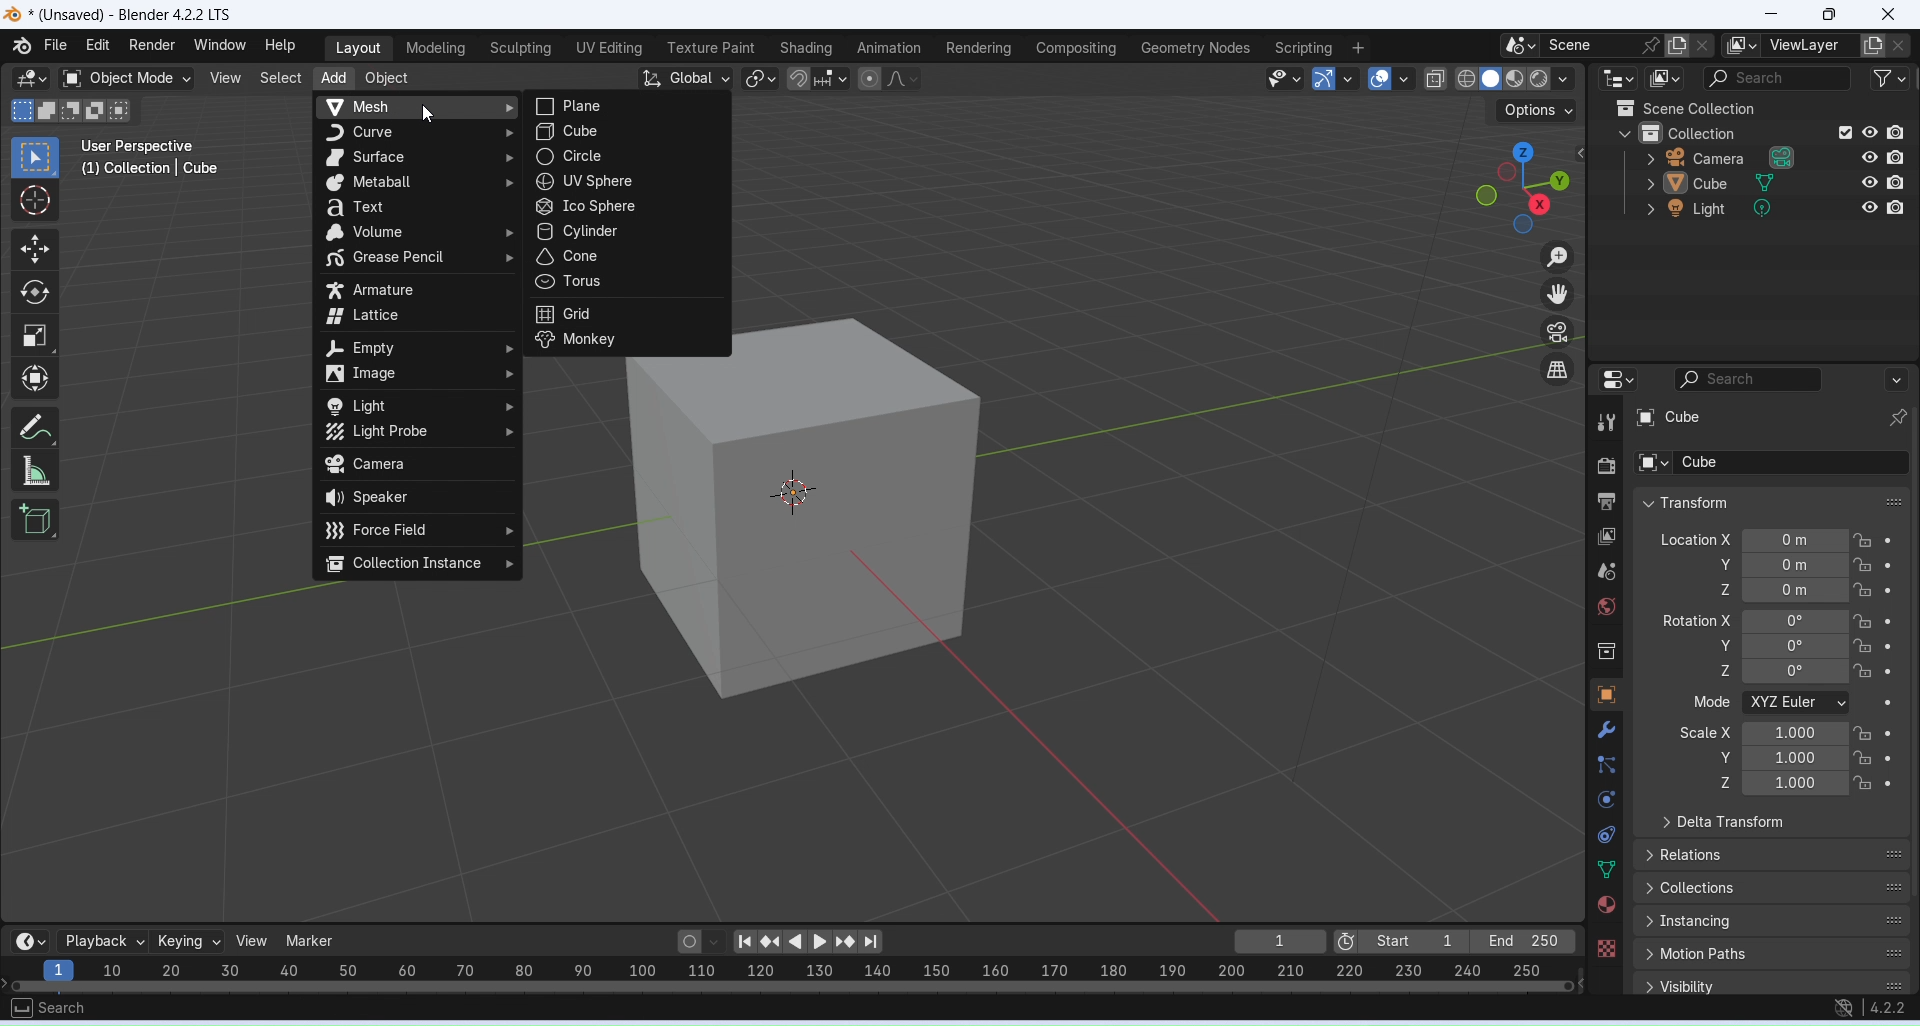  What do you see at coordinates (1076, 49) in the screenshot?
I see `Compositing` at bounding box center [1076, 49].